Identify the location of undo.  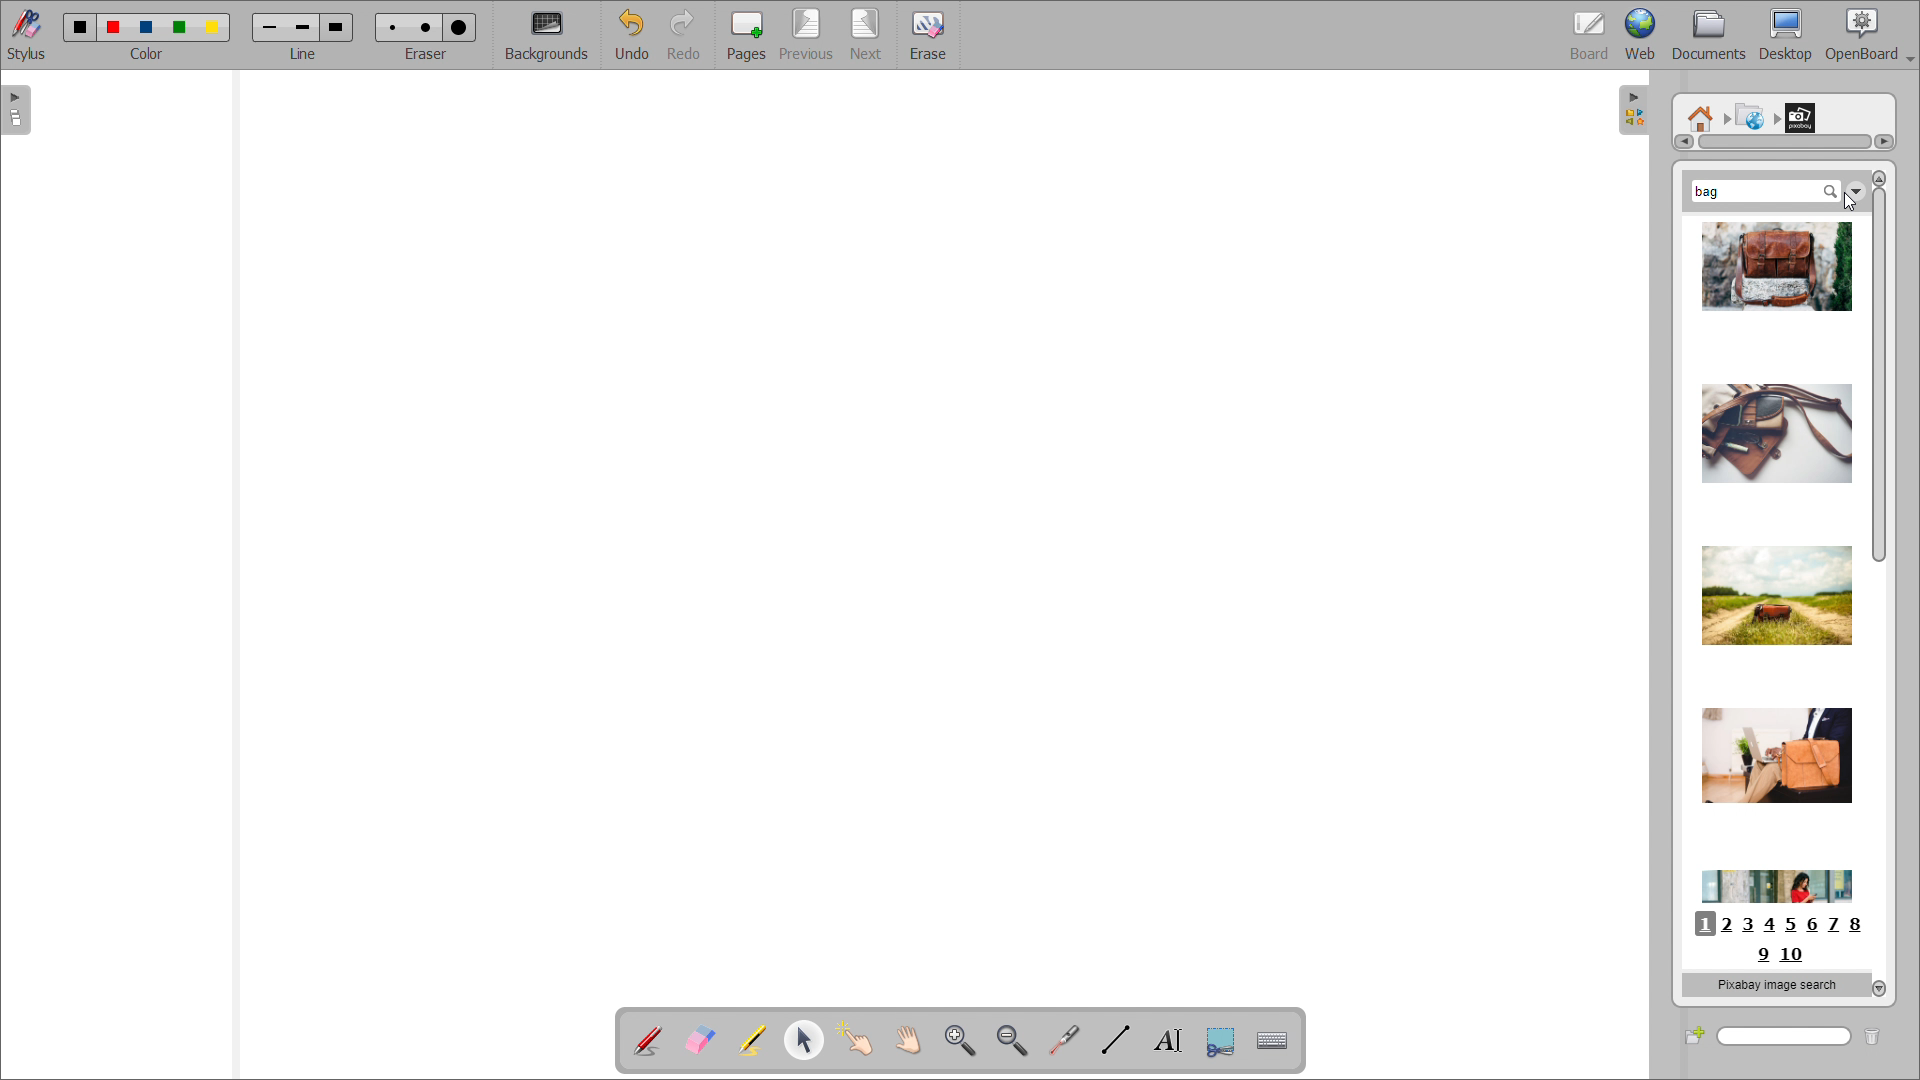
(632, 35).